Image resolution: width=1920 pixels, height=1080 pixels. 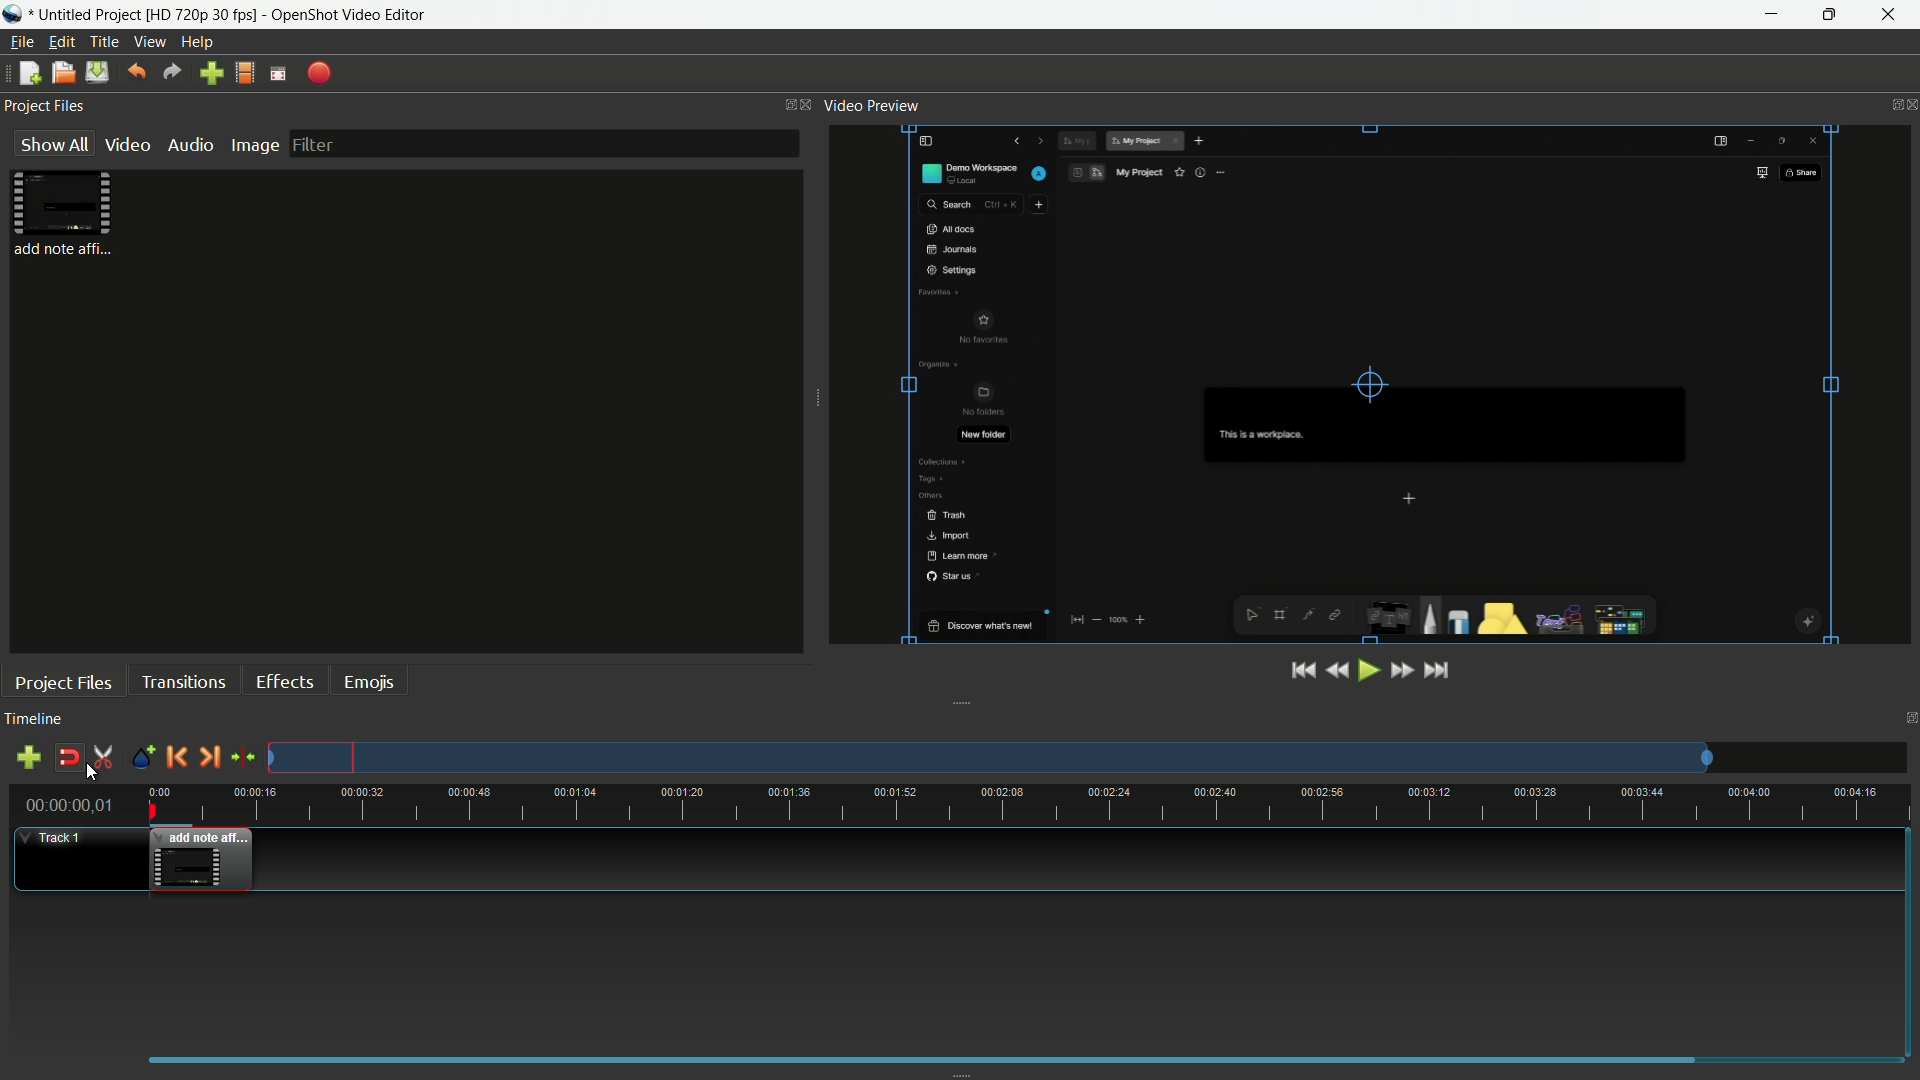 What do you see at coordinates (57, 42) in the screenshot?
I see `edit menu` at bounding box center [57, 42].